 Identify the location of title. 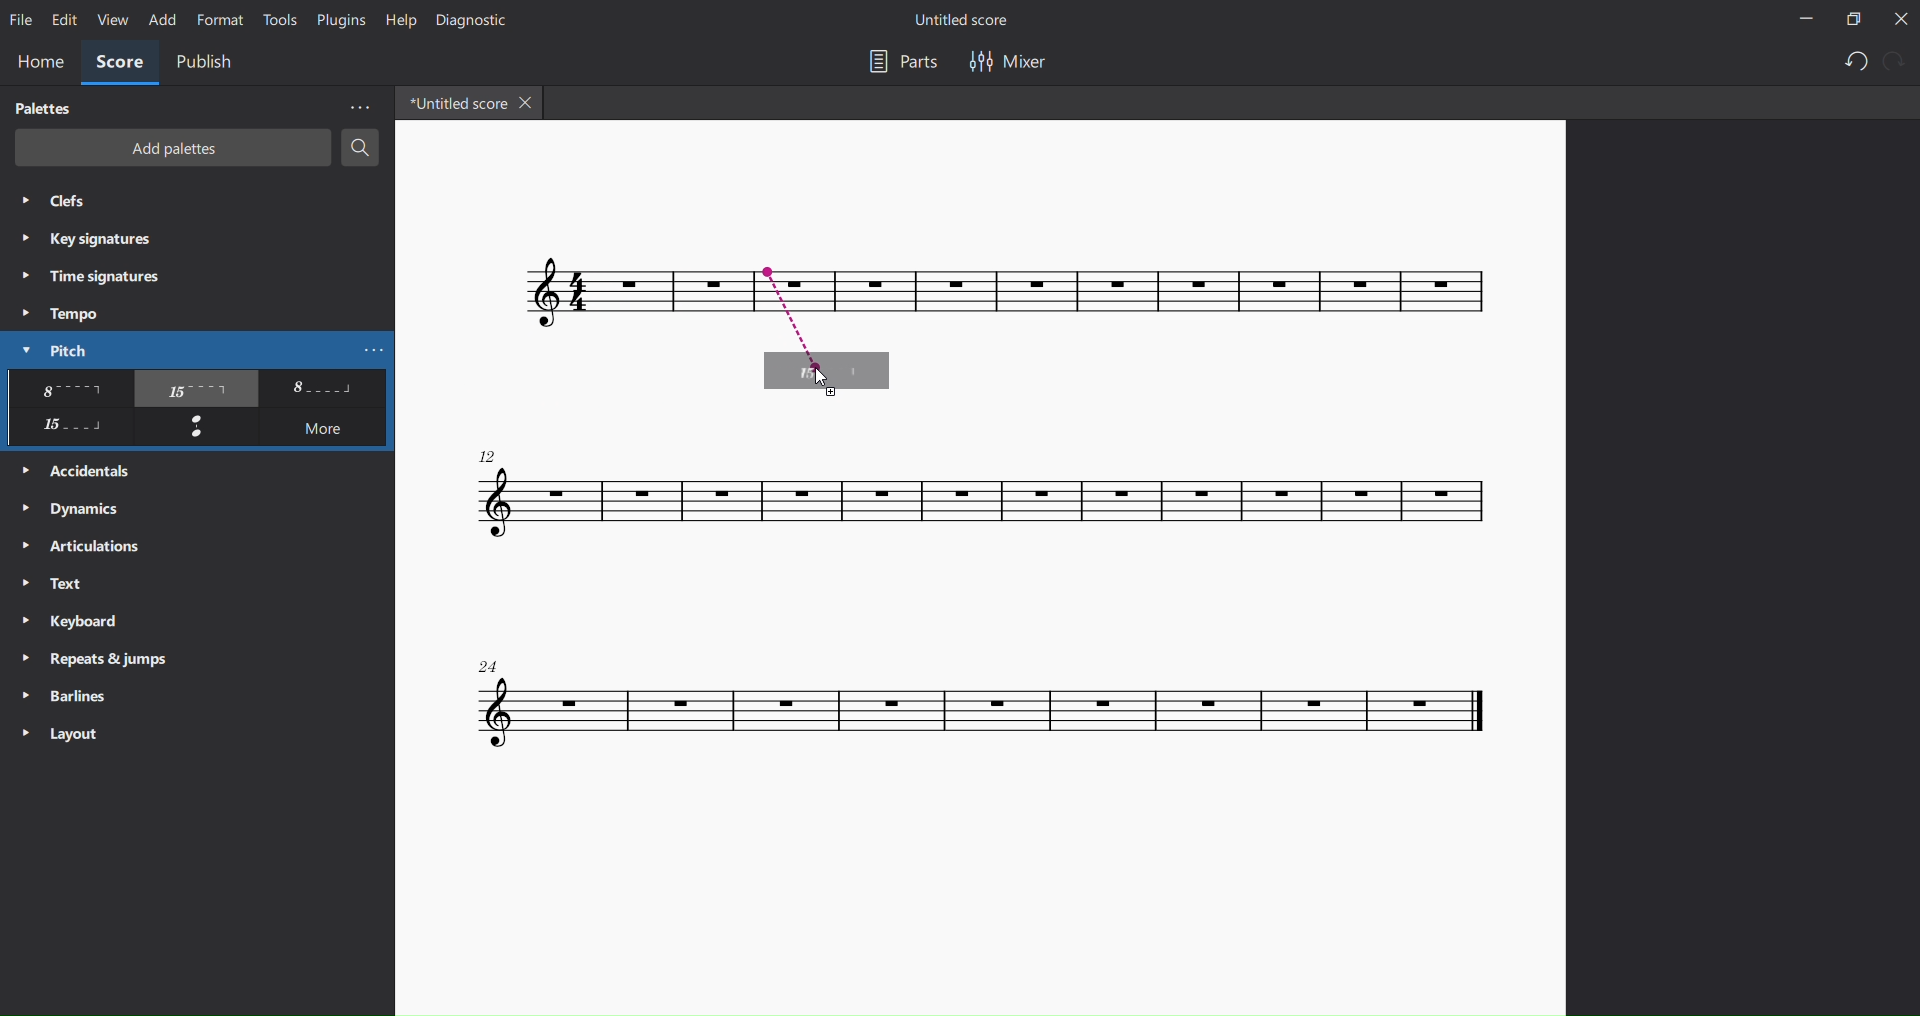
(455, 102).